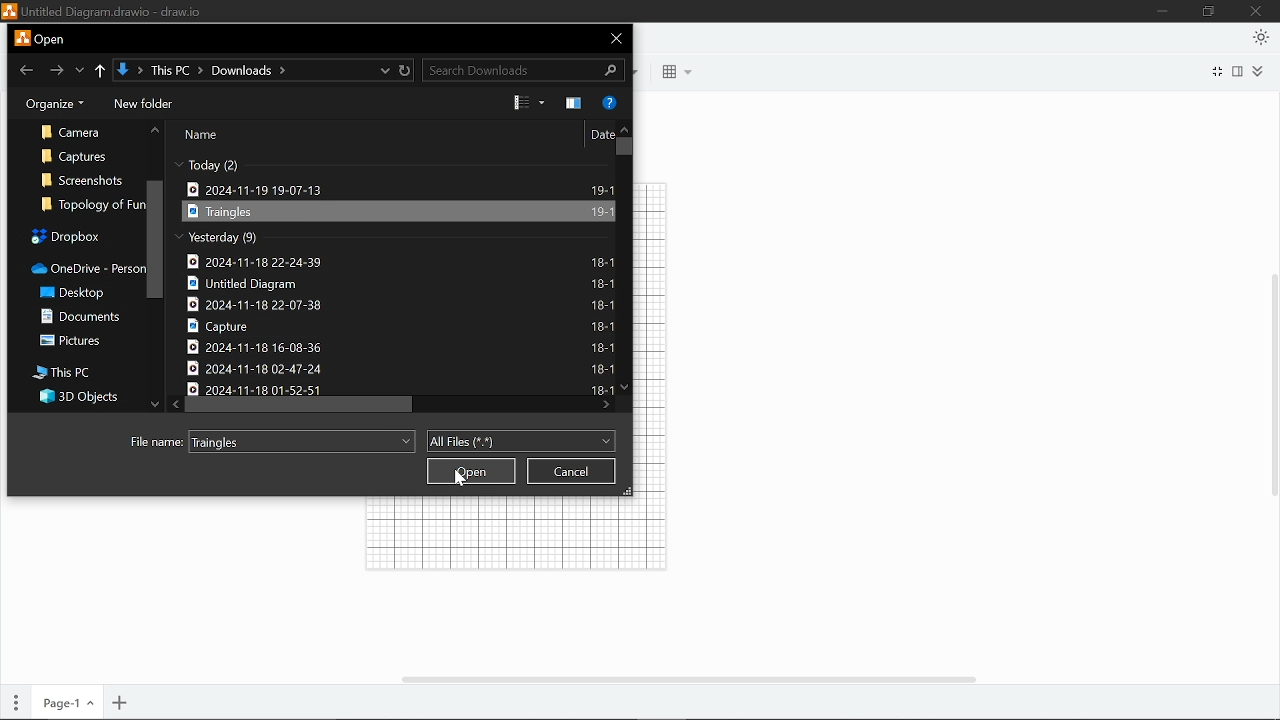 The height and width of the screenshot is (720, 1280). Describe the element at coordinates (122, 702) in the screenshot. I see `Add page` at that location.